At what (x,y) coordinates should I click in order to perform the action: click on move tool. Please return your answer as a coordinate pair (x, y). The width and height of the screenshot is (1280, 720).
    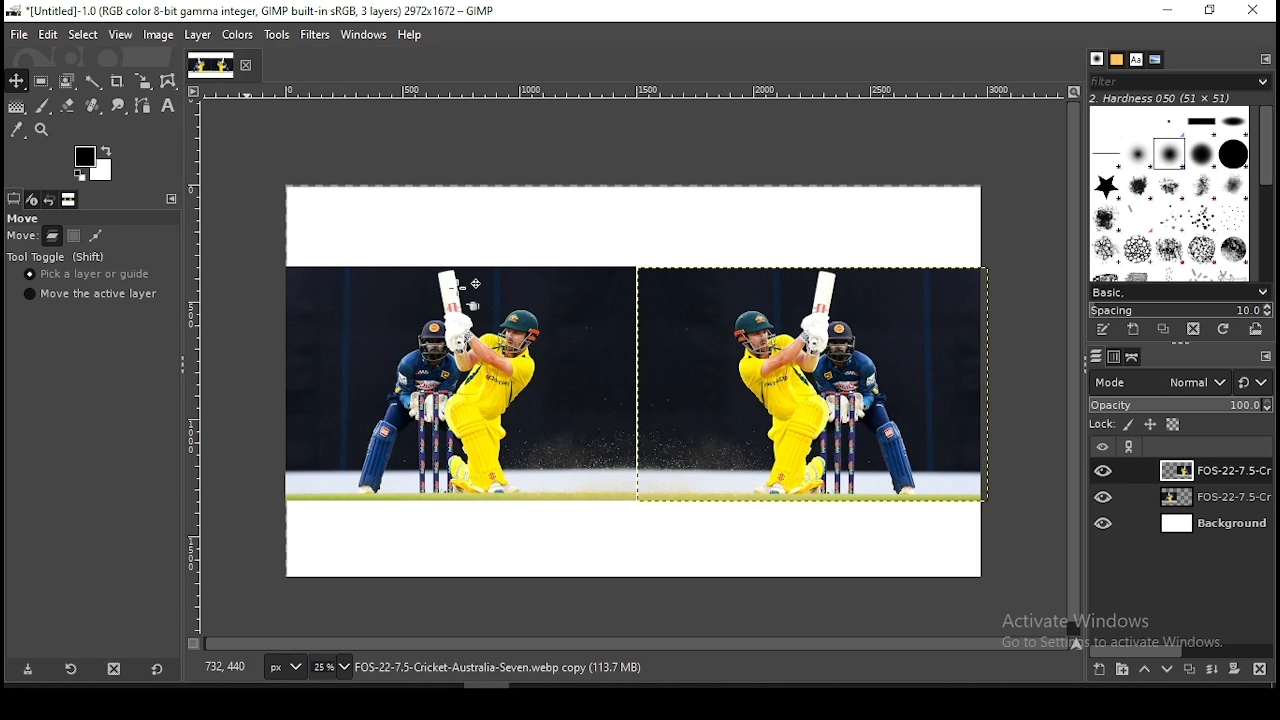
    Looking at the image, I should click on (16, 81).